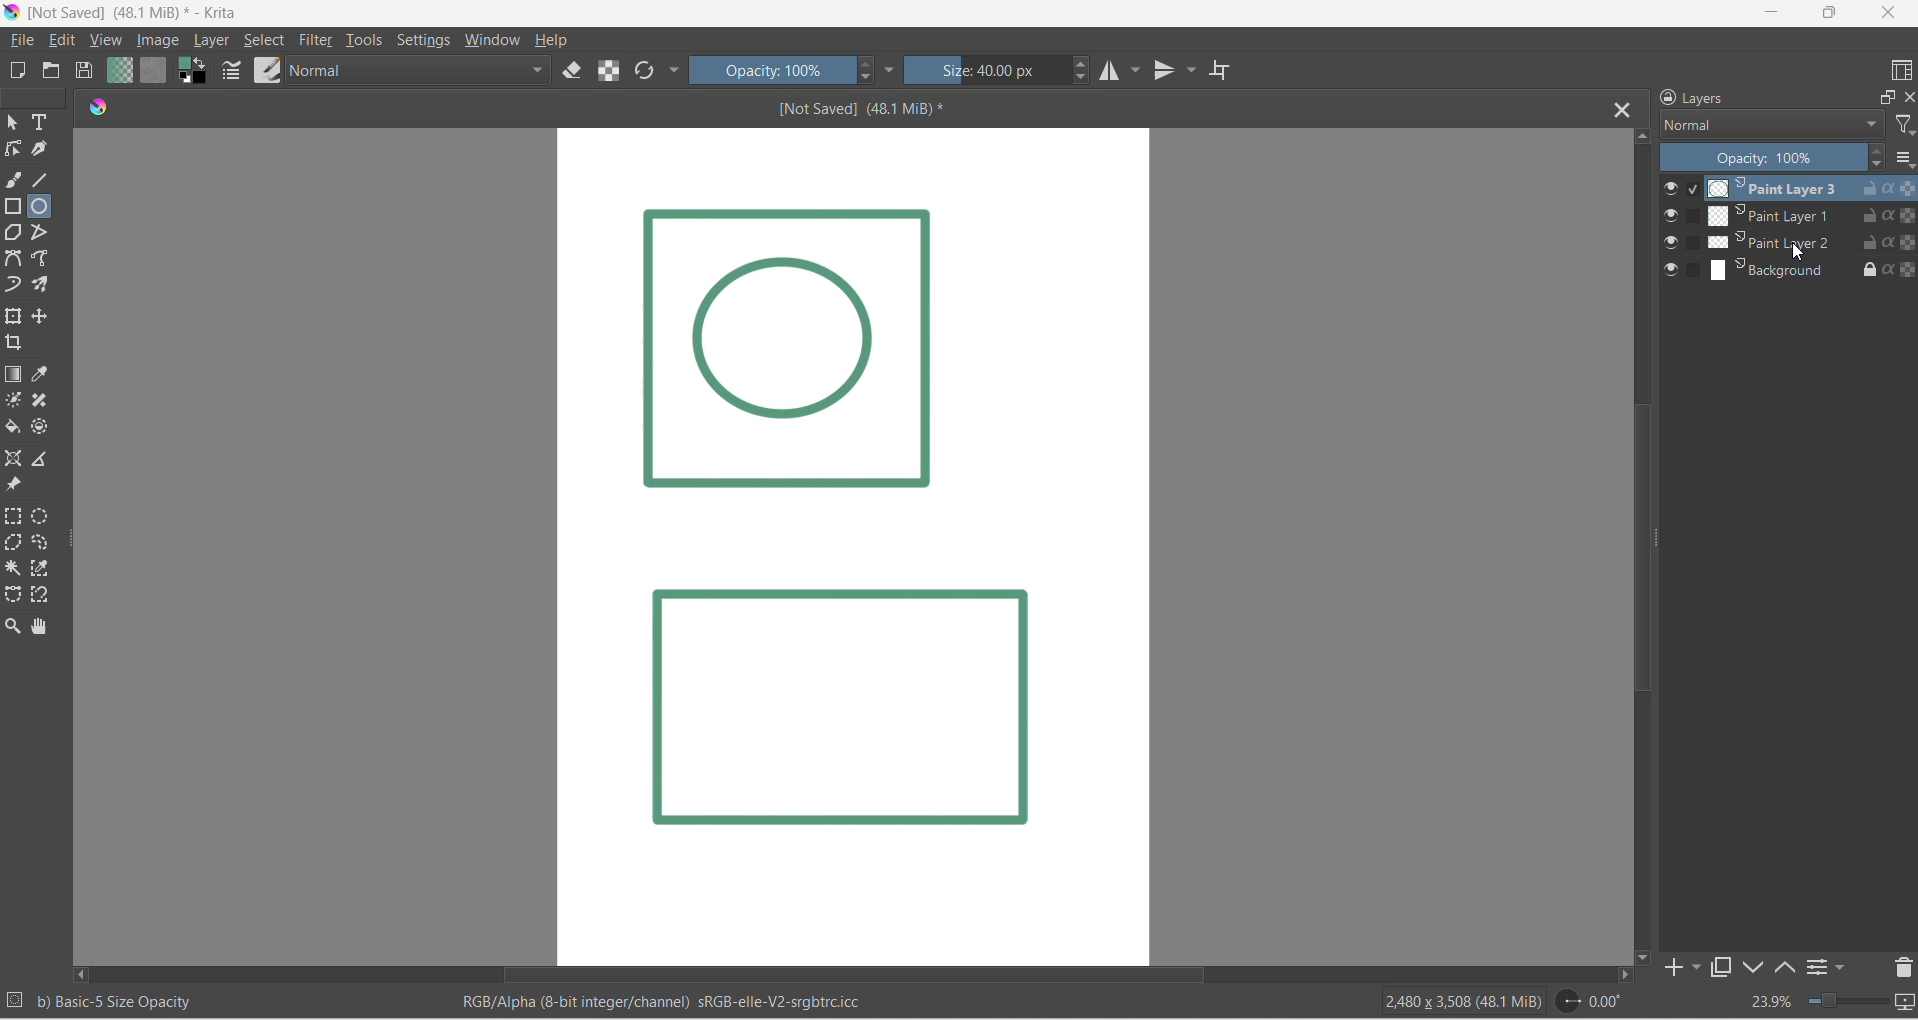 This screenshot has width=1918, height=1020. I want to click on layer, so click(219, 42).